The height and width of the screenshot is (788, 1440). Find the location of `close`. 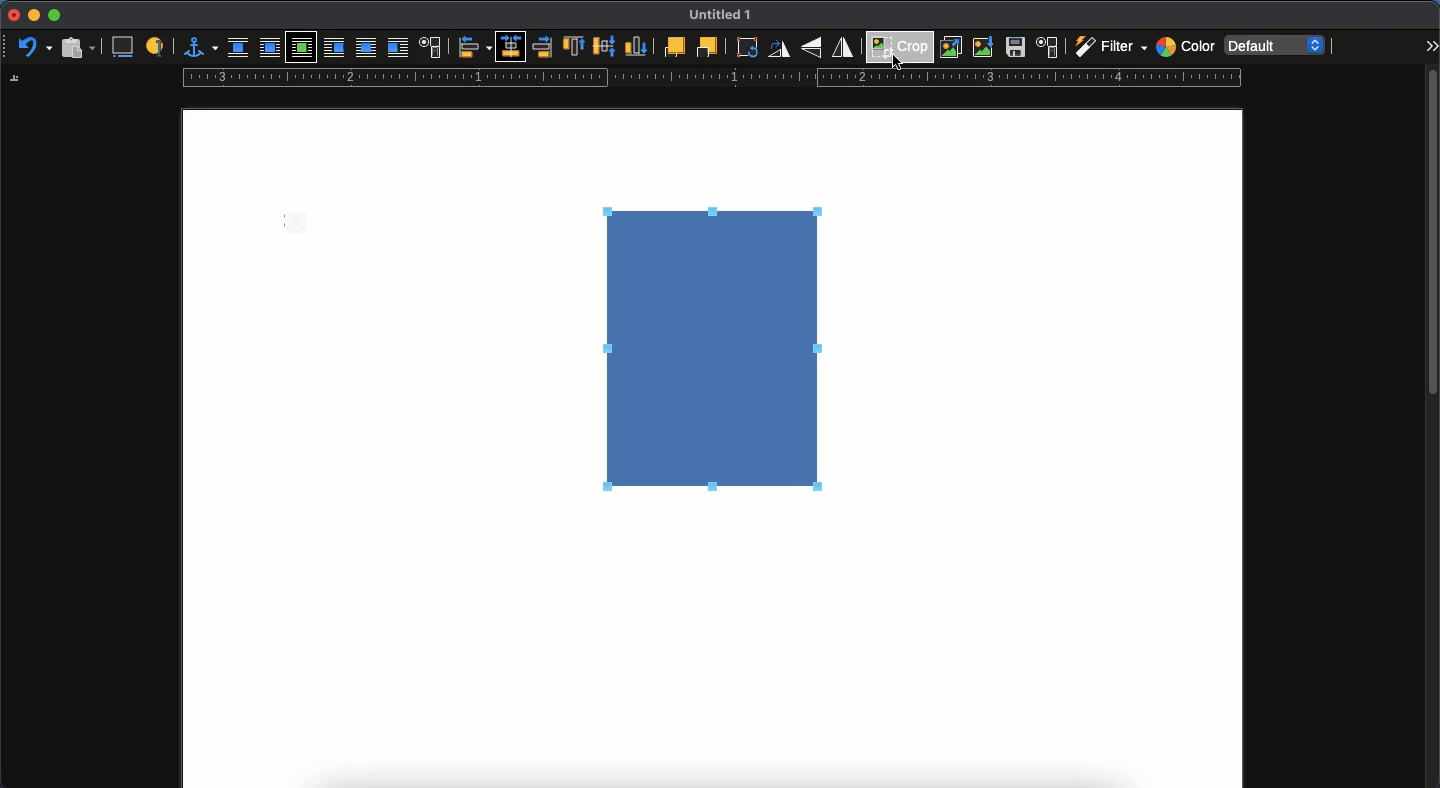

close is located at coordinates (12, 16).